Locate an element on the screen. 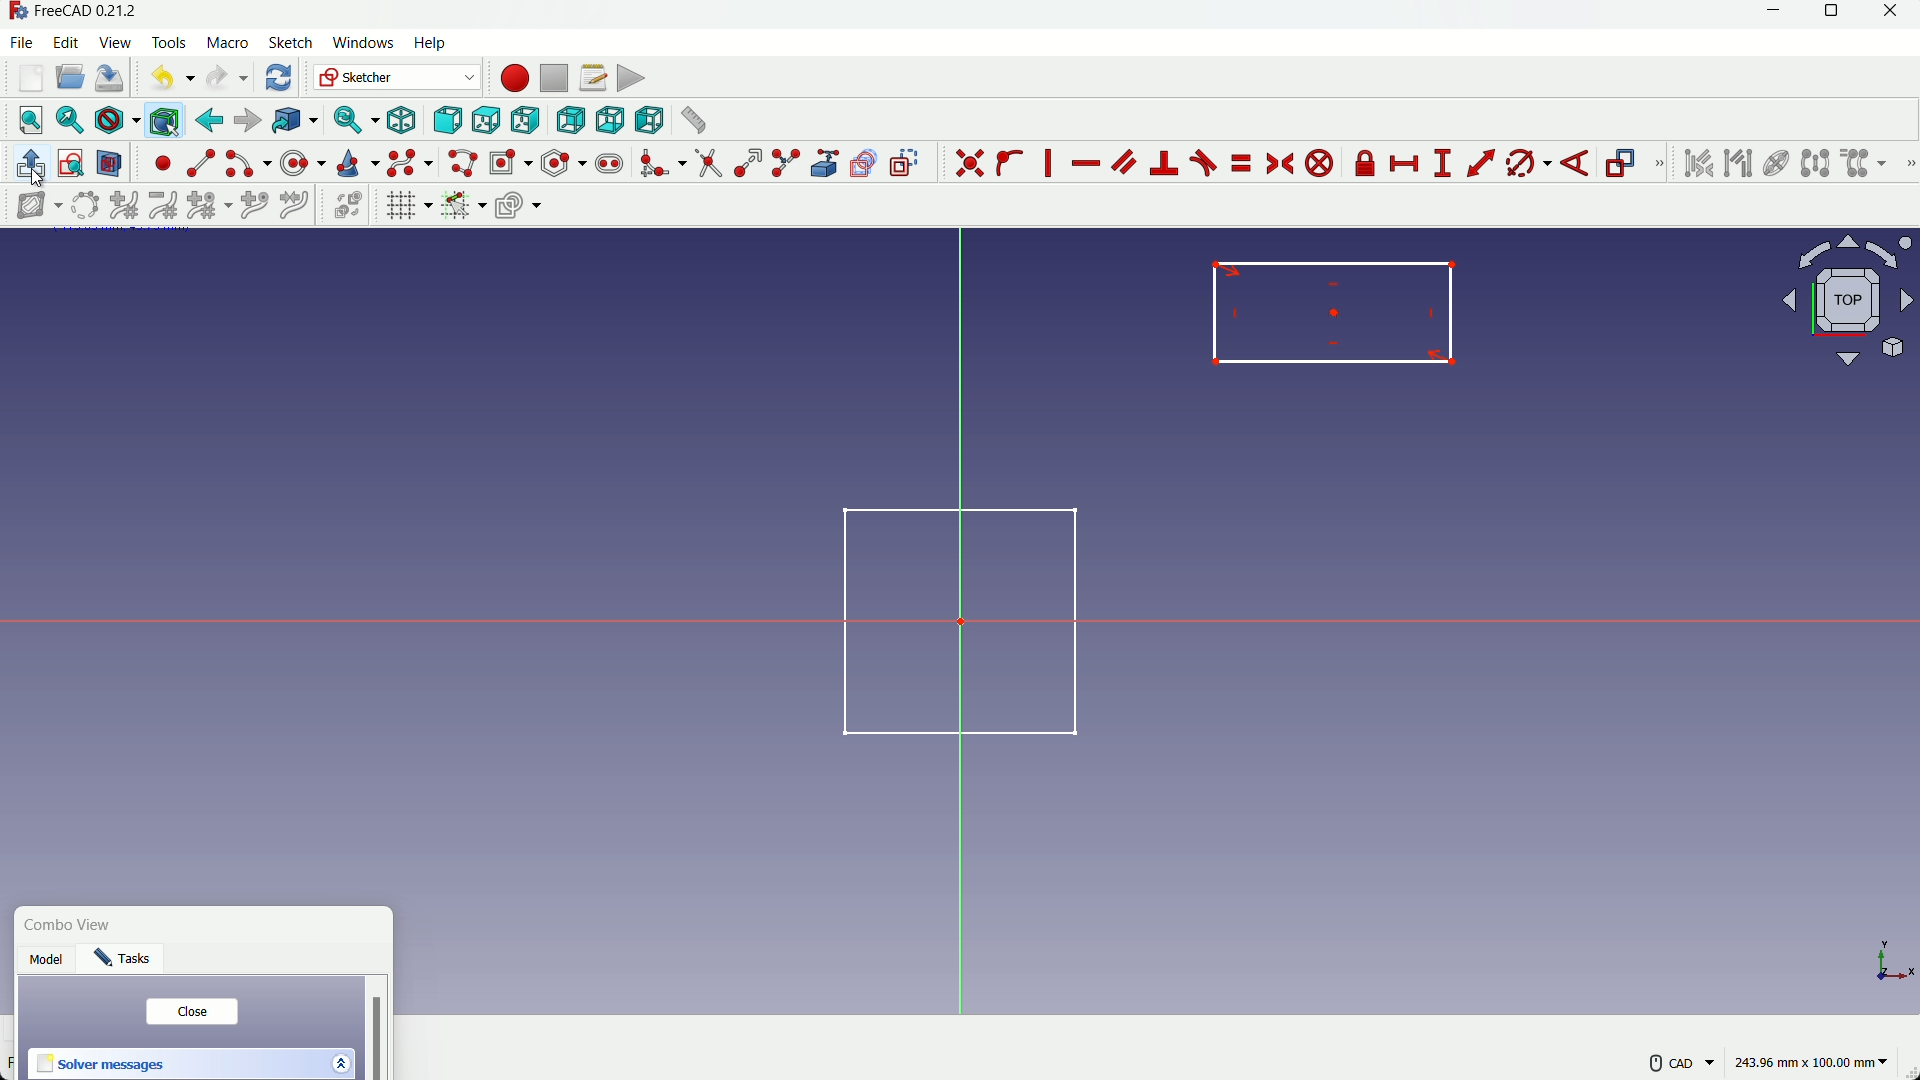  constraint arc or circle is located at coordinates (1523, 167).